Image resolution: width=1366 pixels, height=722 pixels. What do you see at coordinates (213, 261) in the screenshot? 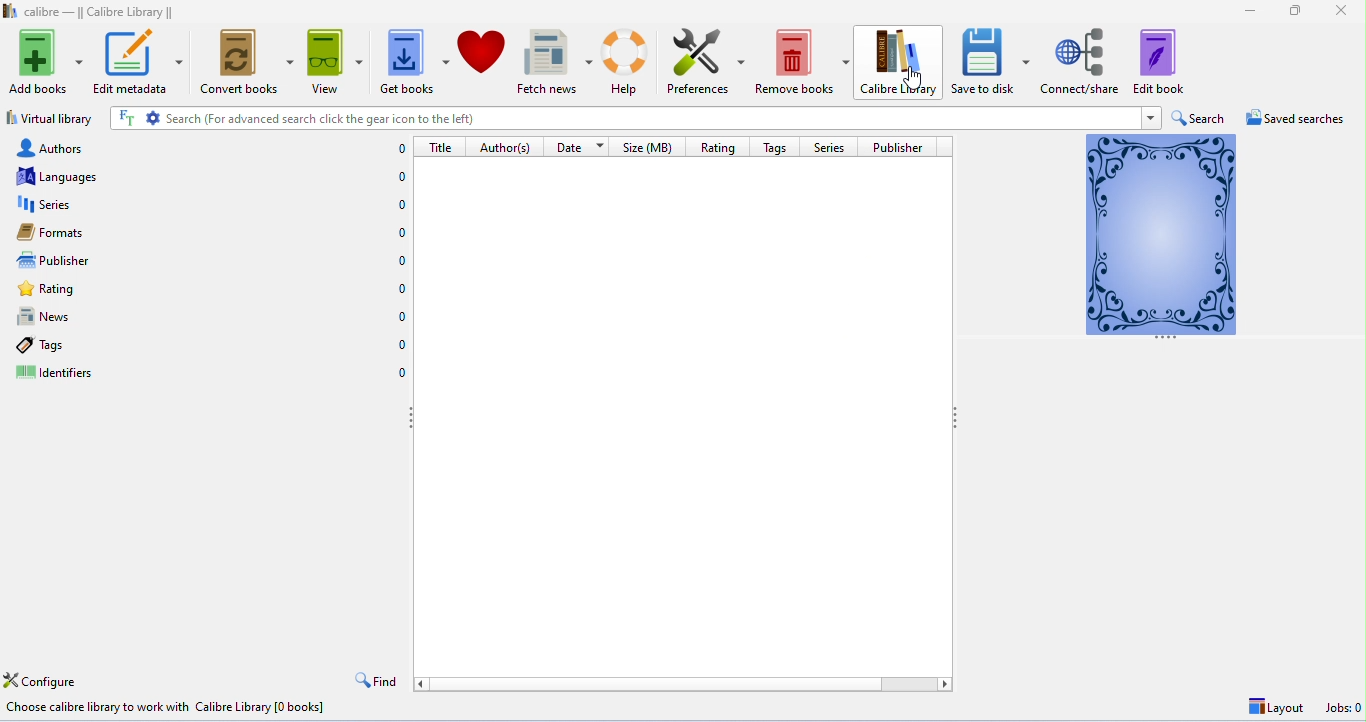
I see `publisher` at bounding box center [213, 261].